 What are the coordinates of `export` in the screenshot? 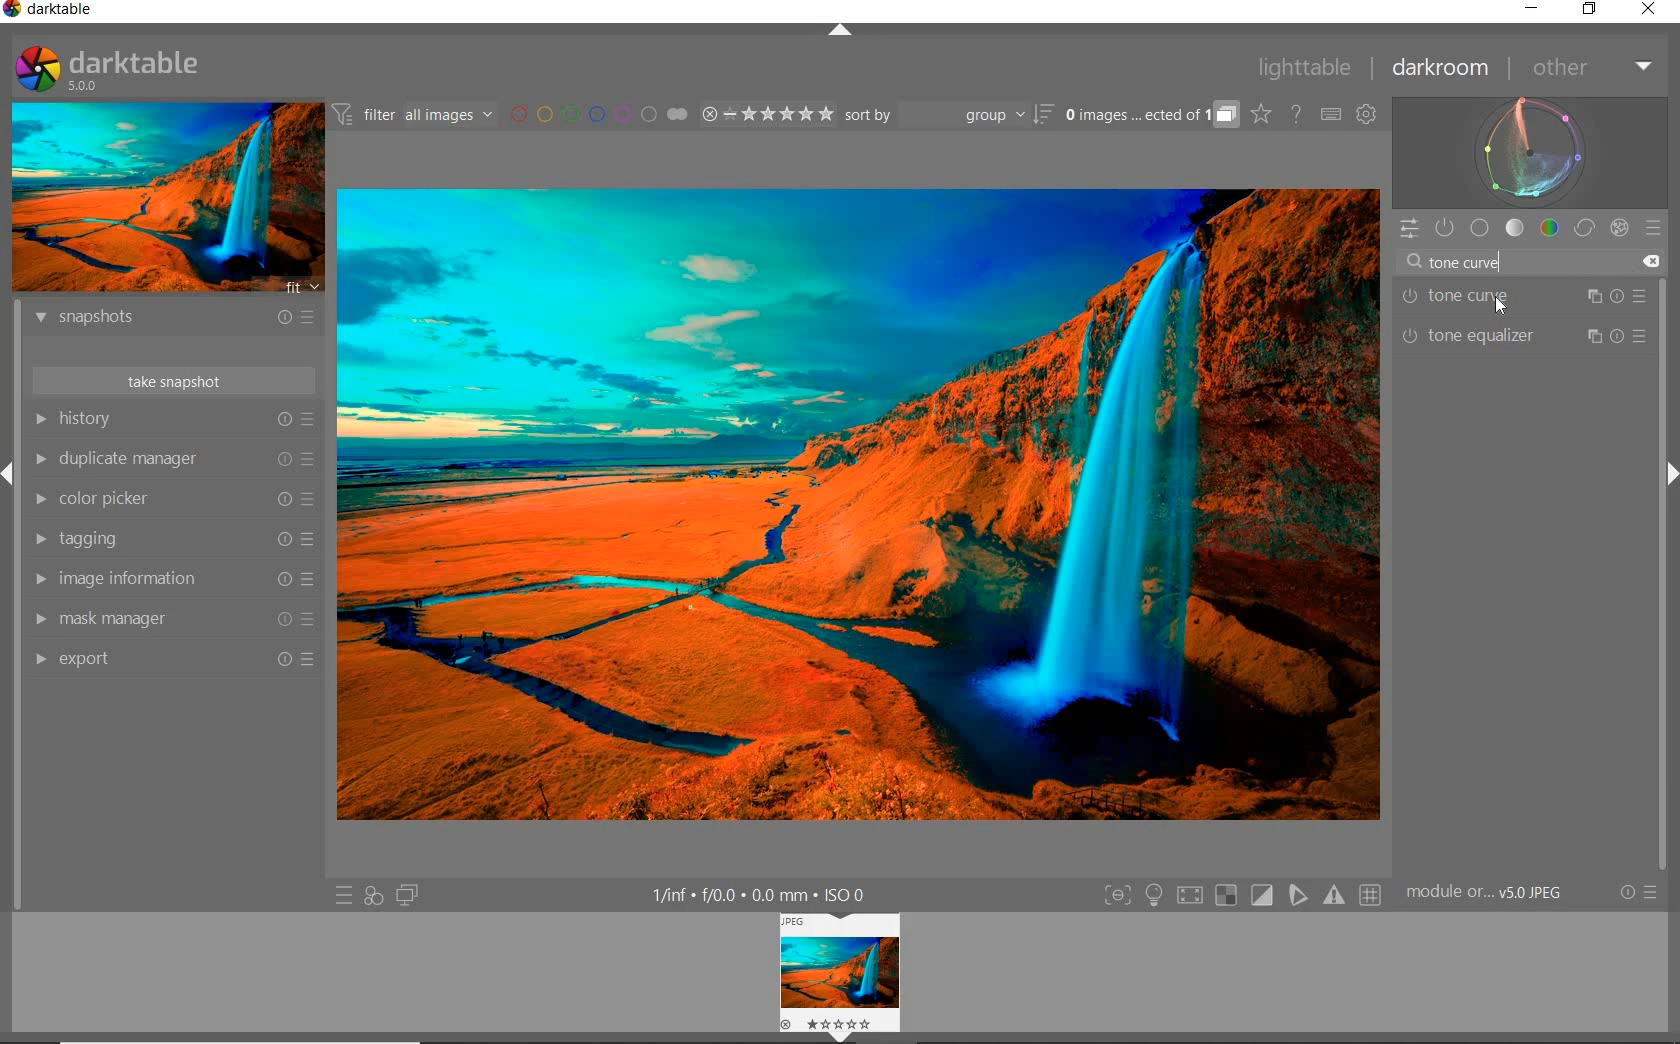 It's located at (176, 661).